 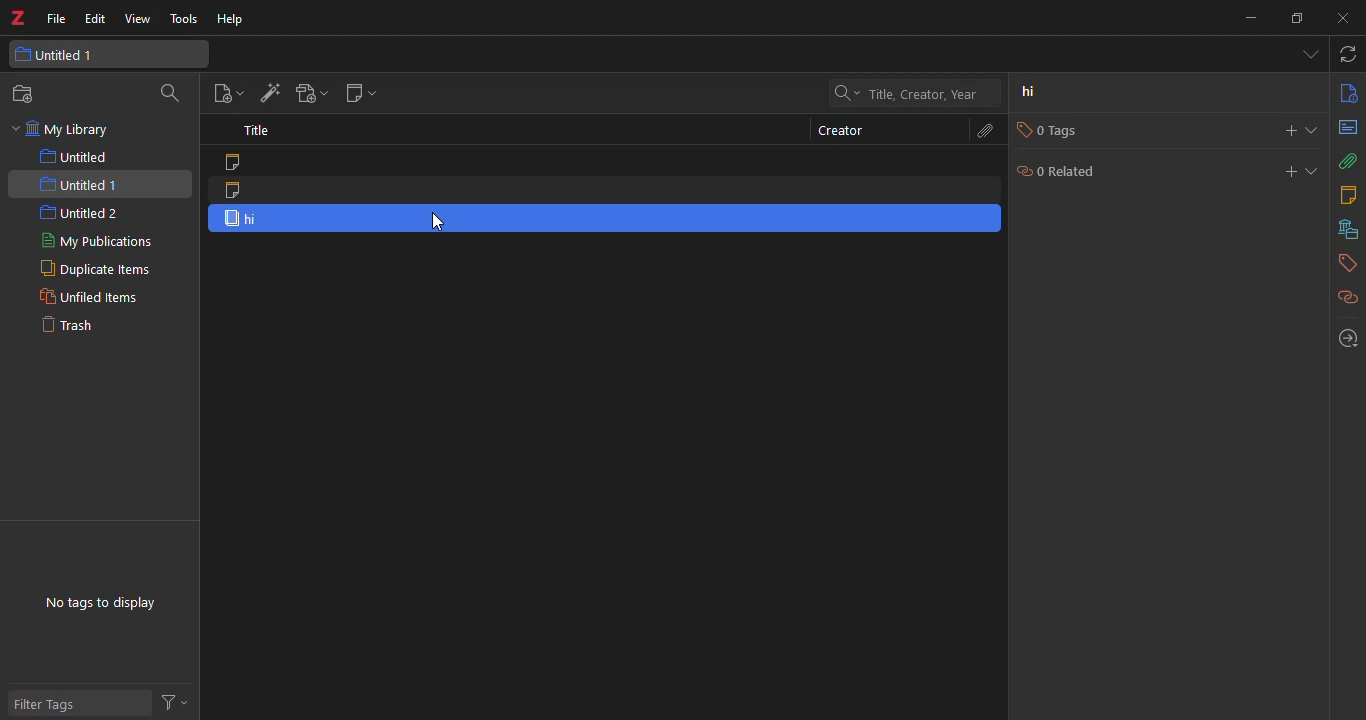 What do you see at coordinates (1346, 53) in the screenshot?
I see `sync` at bounding box center [1346, 53].